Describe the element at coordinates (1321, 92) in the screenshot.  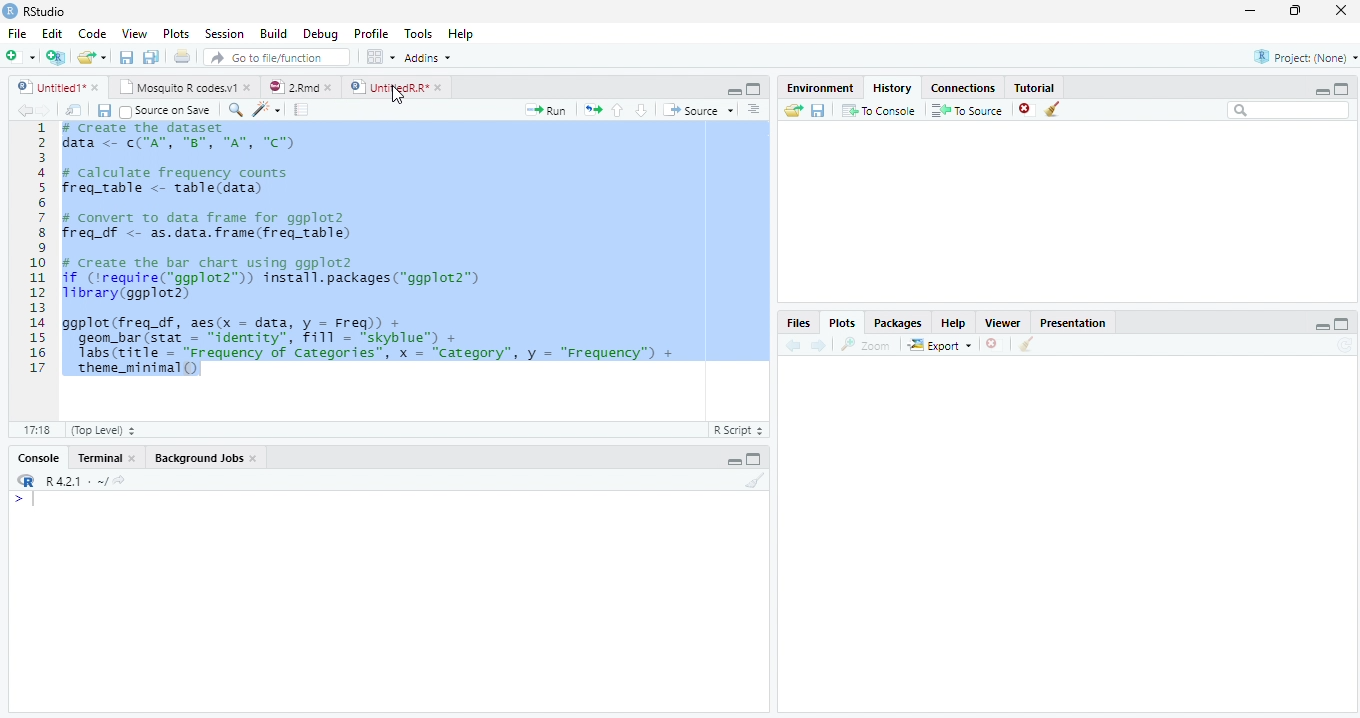
I see `Minimize` at that location.